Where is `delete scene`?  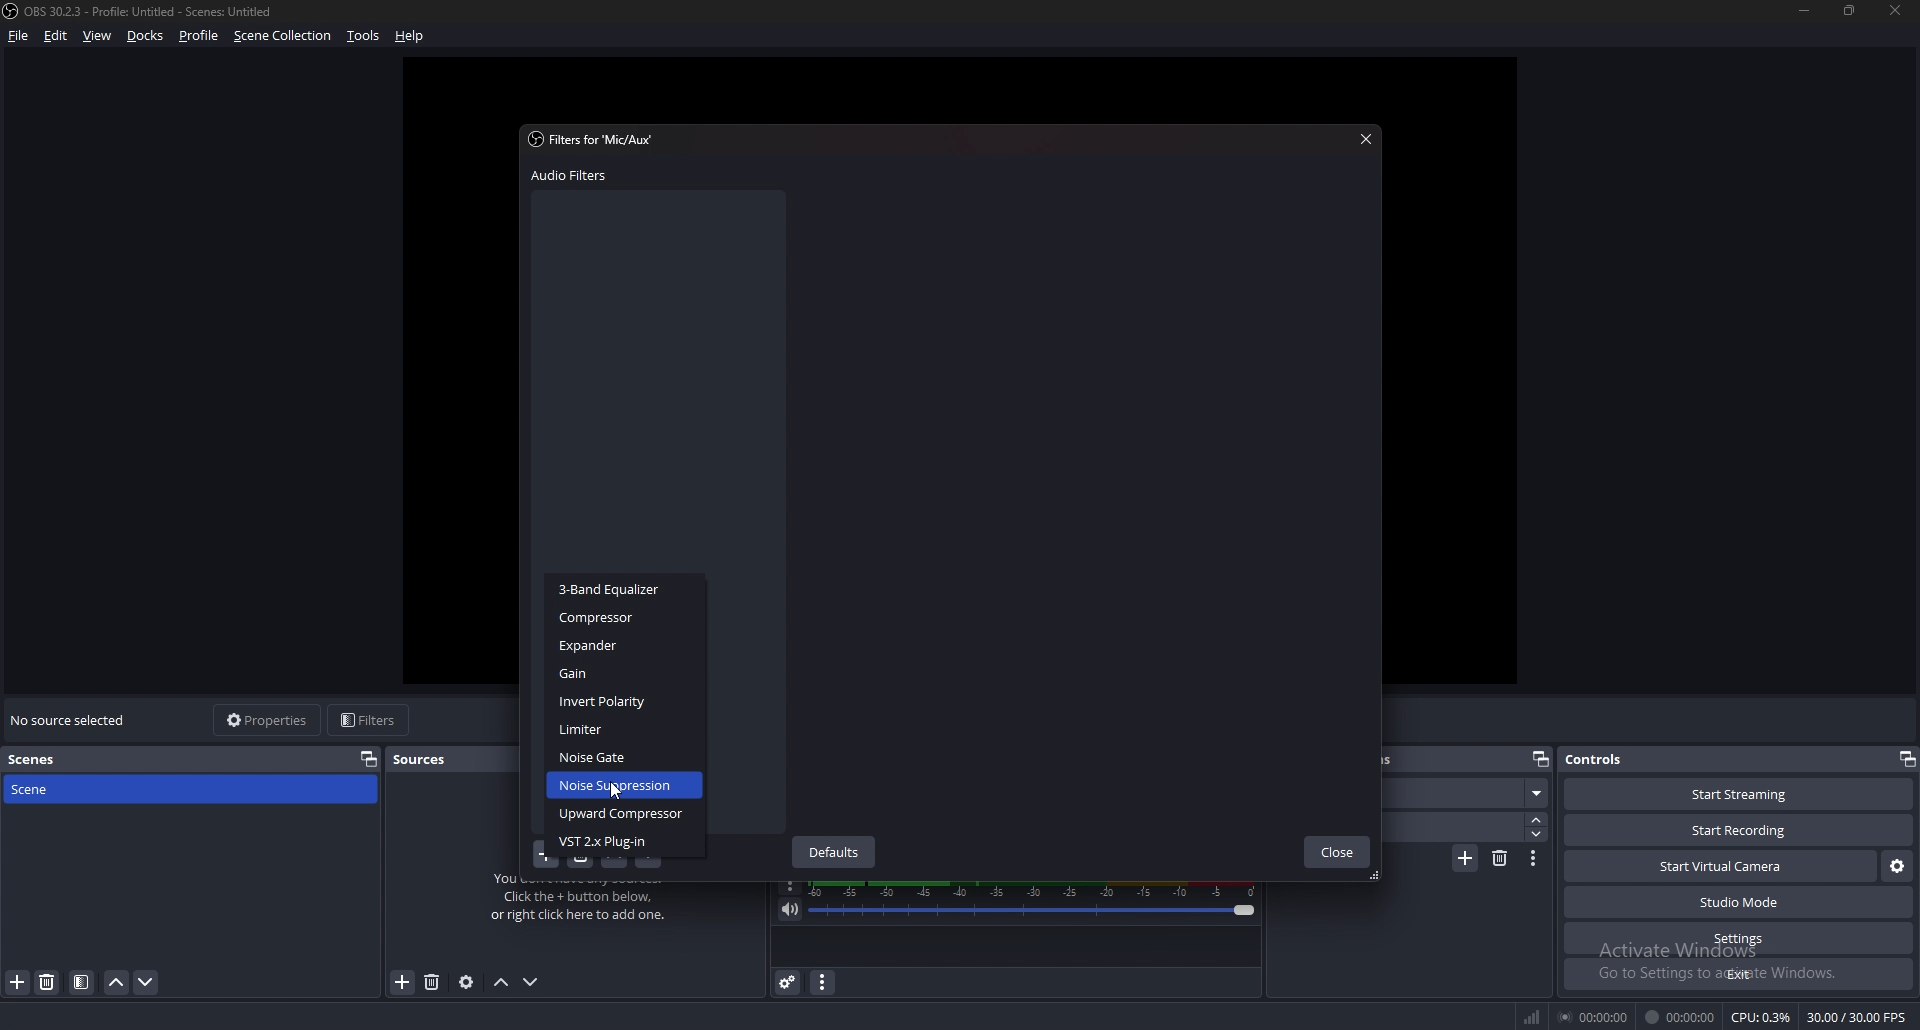 delete scene is located at coordinates (50, 982).